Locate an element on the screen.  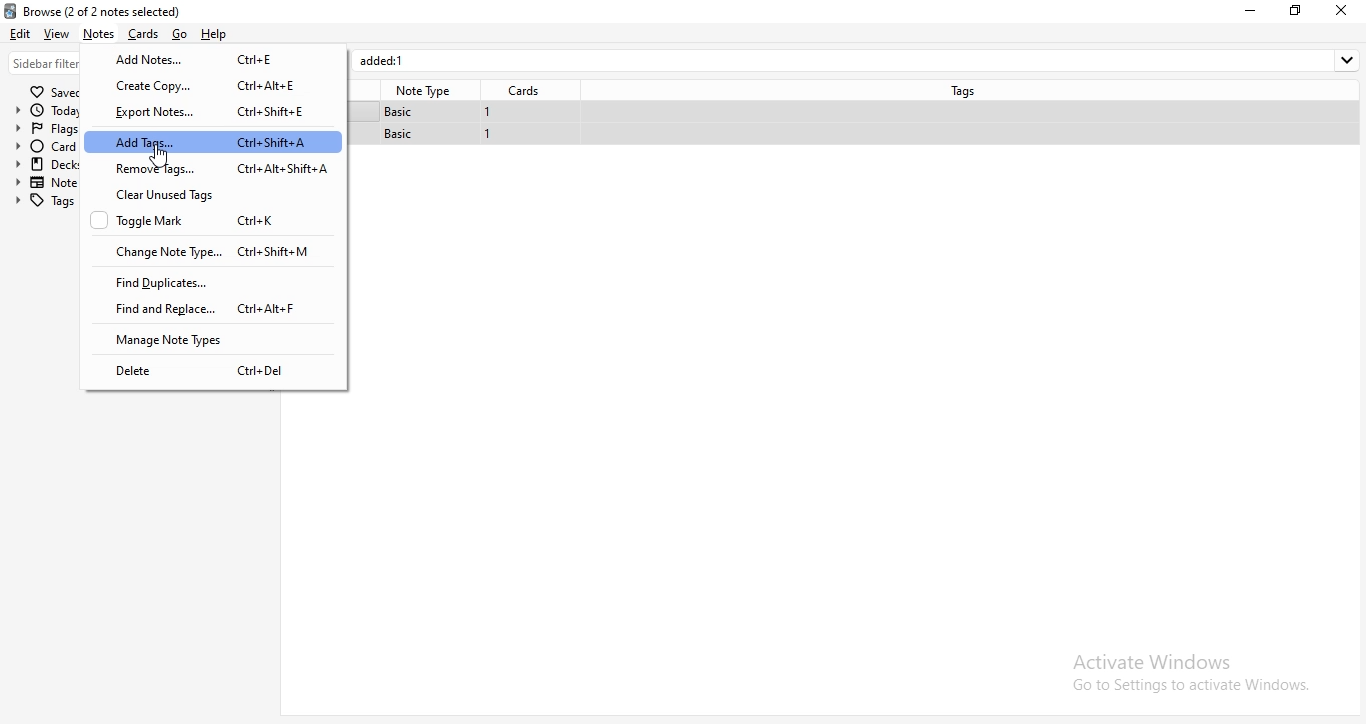
edit is located at coordinates (19, 32).